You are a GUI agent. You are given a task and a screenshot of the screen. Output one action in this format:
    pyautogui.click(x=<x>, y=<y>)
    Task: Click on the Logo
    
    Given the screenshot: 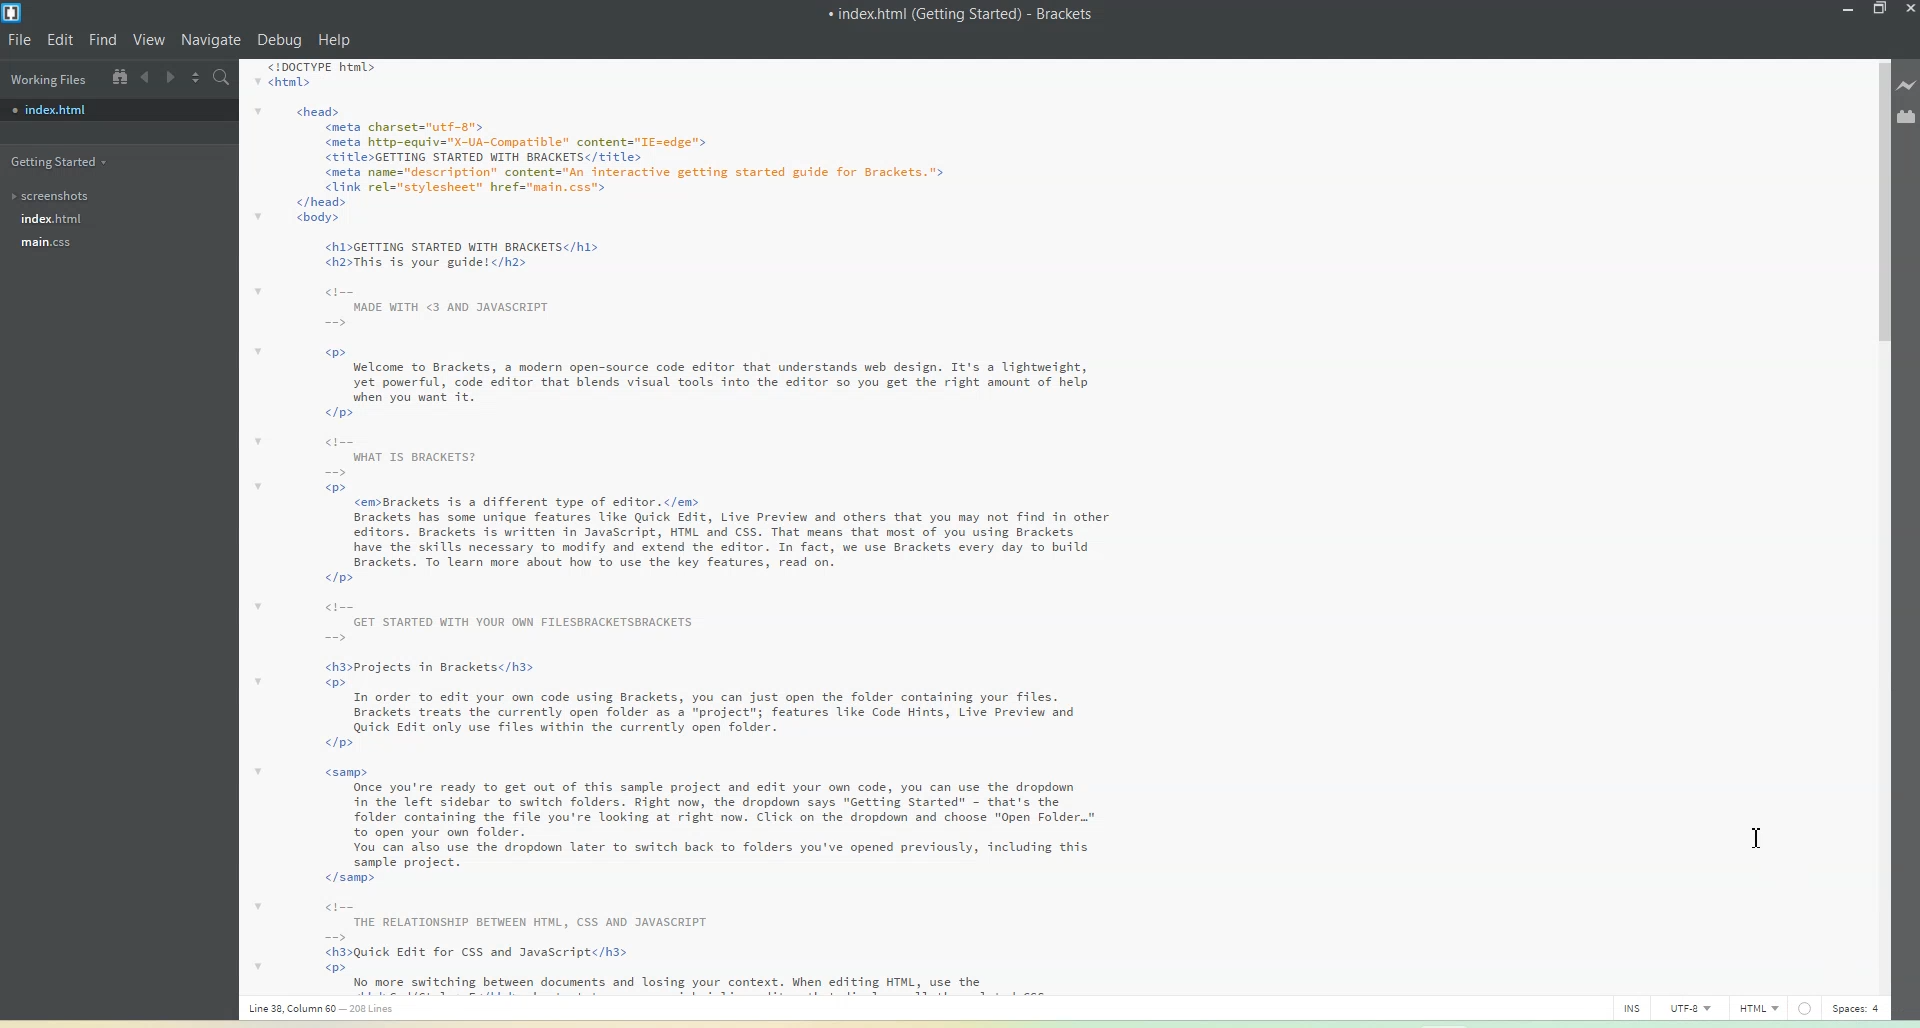 What is the action you would take?
    pyautogui.click(x=16, y=14)
    